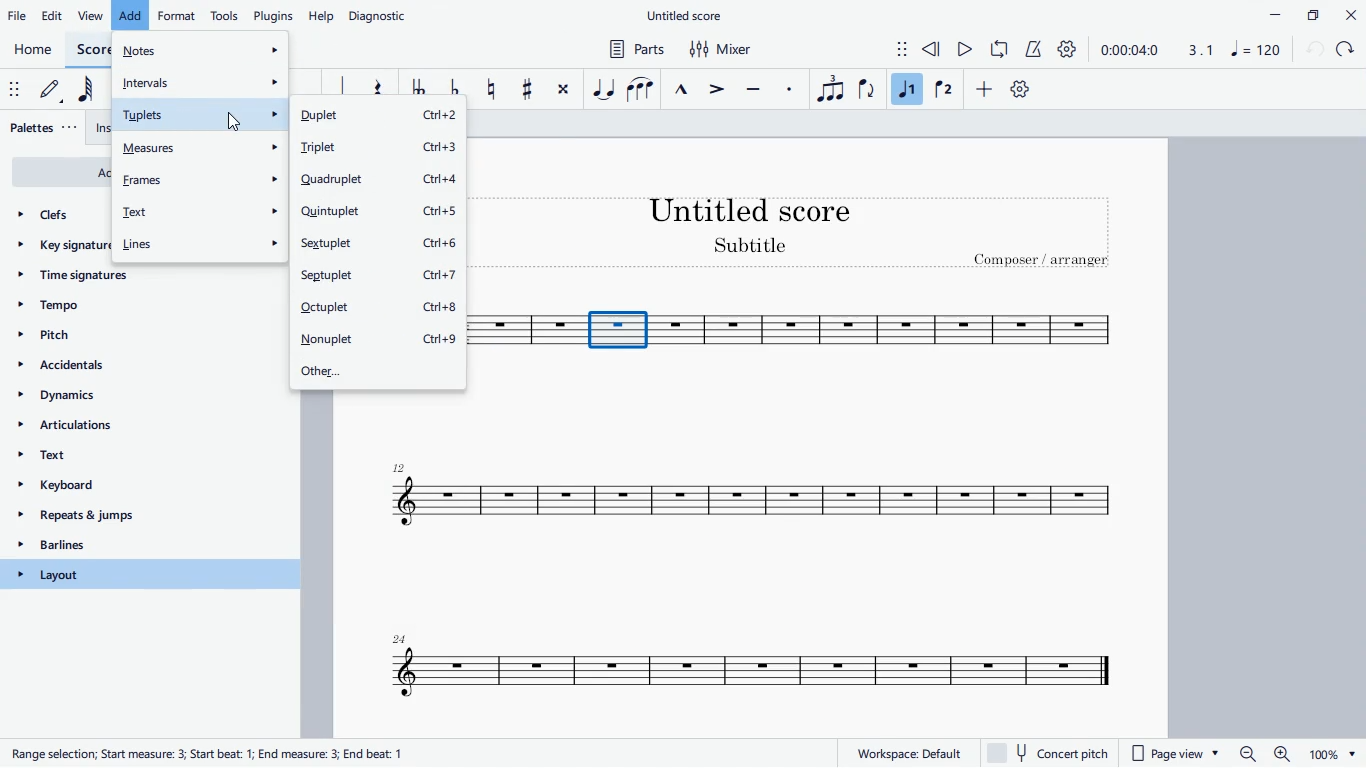 The image size is (1366, 768). I want to click on default, so click(1020, 92).